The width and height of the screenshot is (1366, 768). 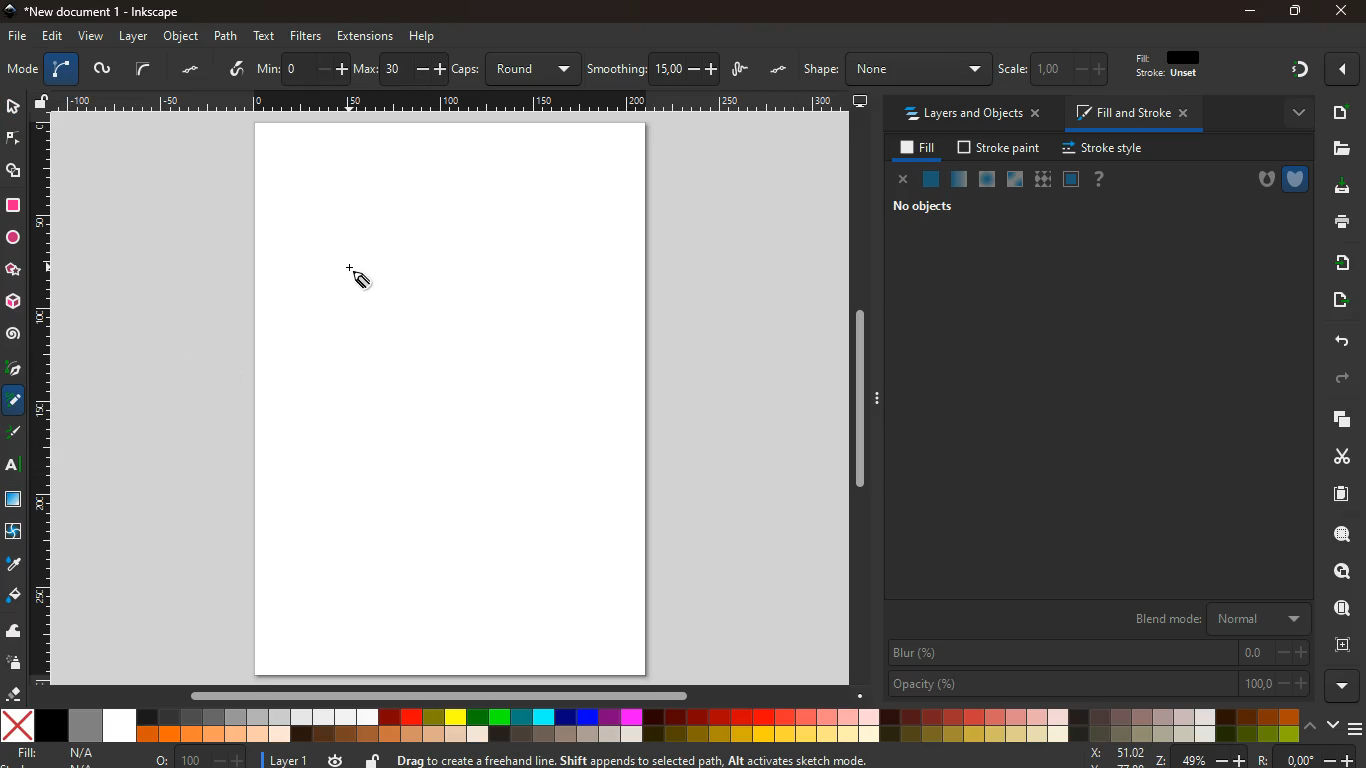 What do you see at coordinates (13, 204) in the screenshot?
I see `square` at bounding box center [13, 204].